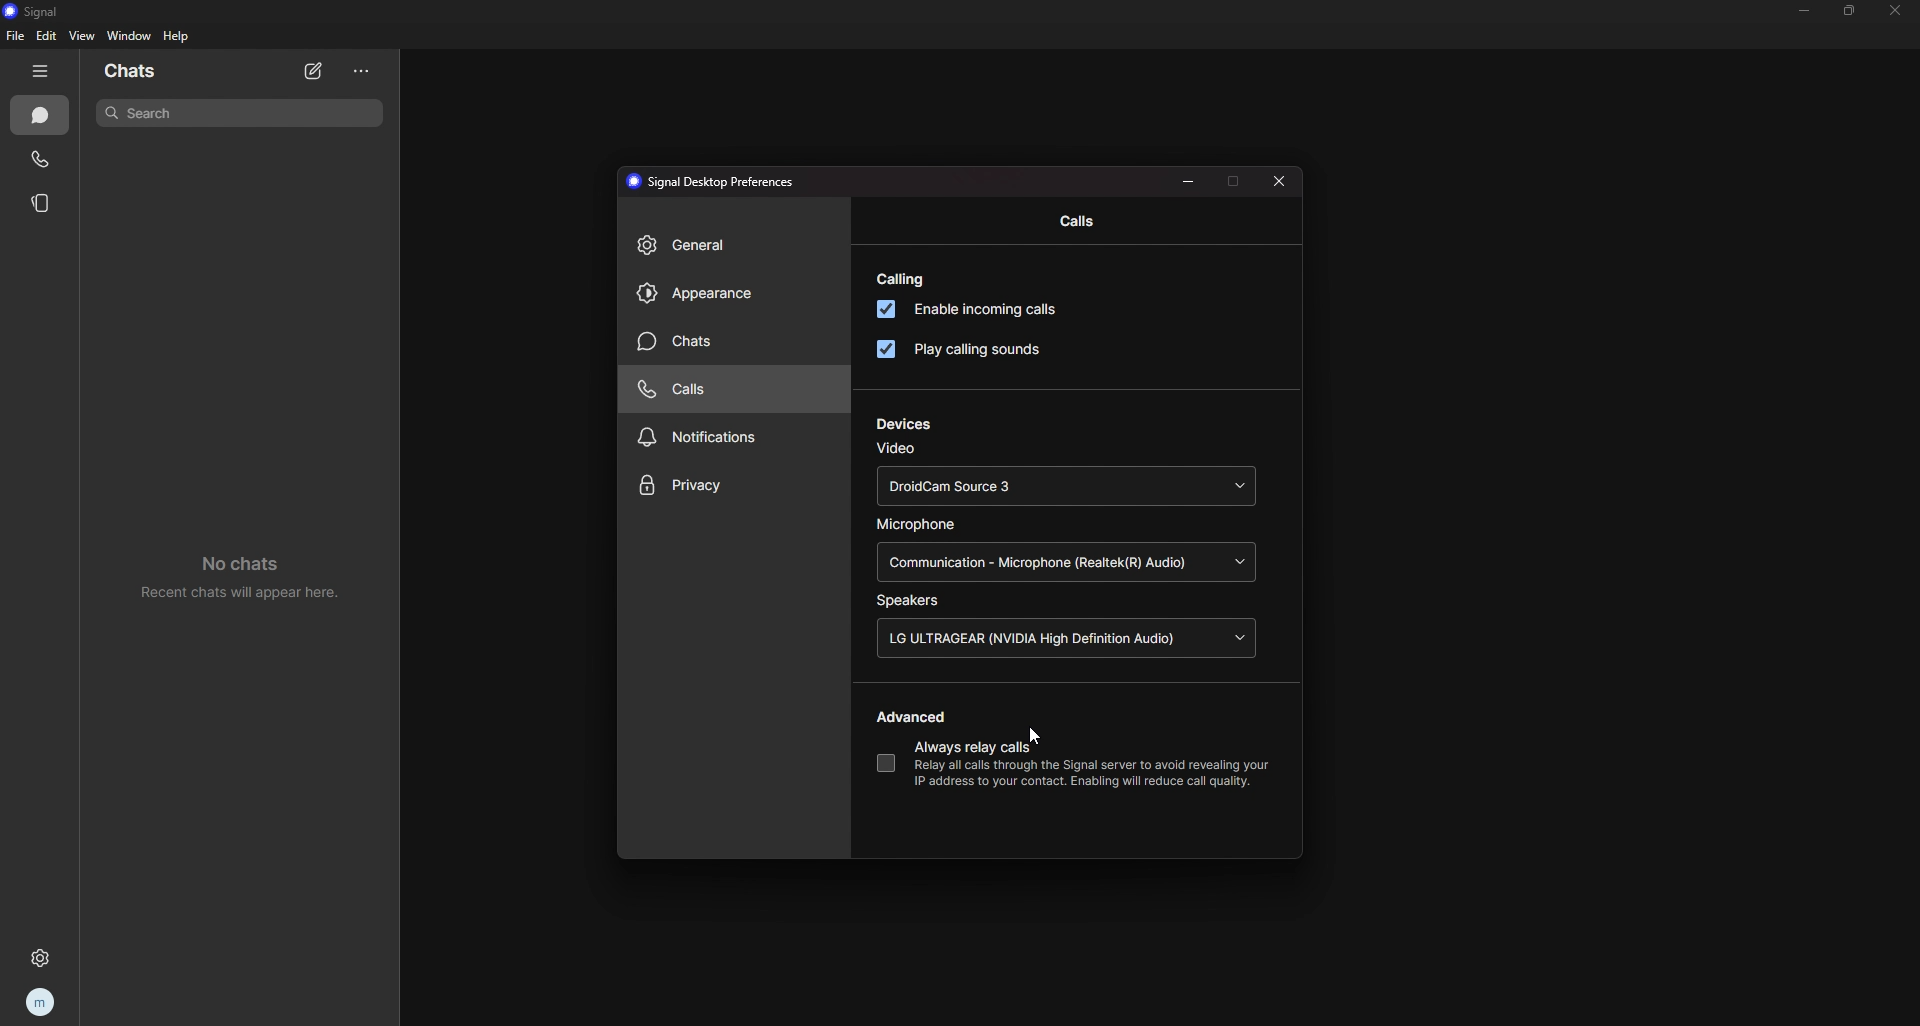 This screenshot has height=1026, width=1920. I want to click on close, so click(1282, 184).